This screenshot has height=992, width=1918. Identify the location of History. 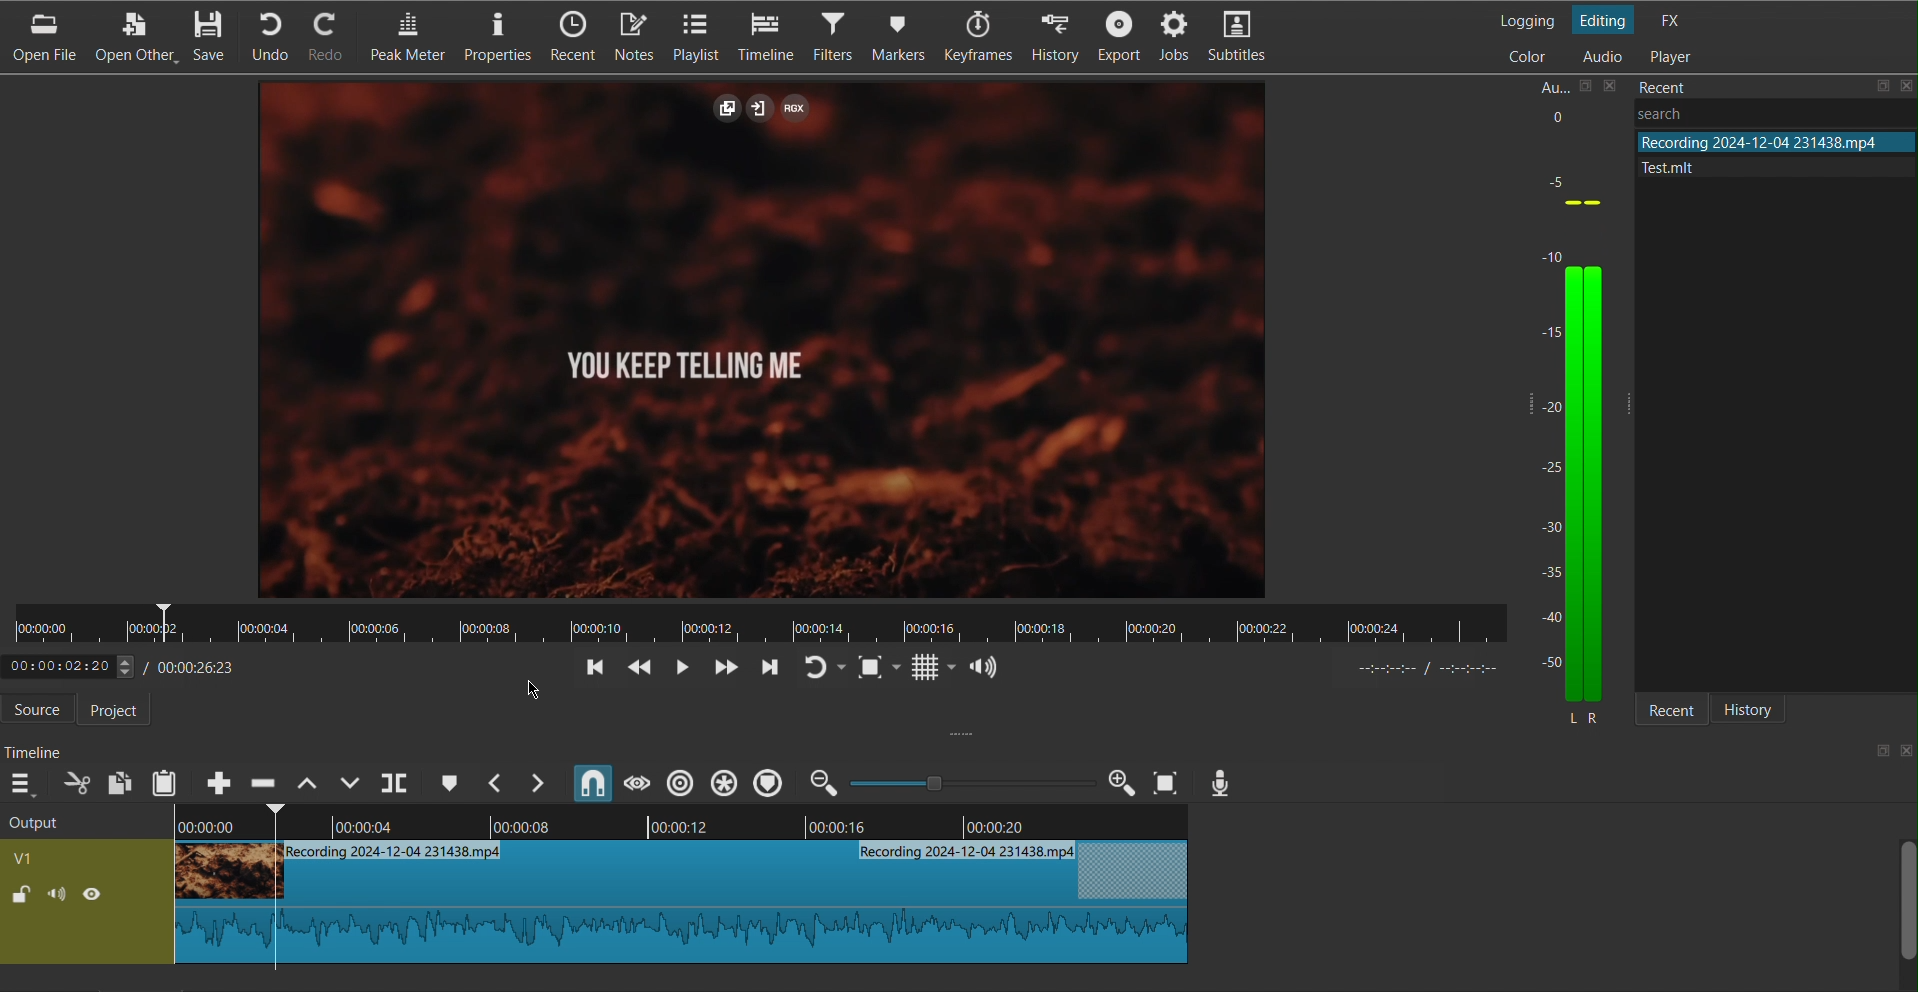
(1760, 710).